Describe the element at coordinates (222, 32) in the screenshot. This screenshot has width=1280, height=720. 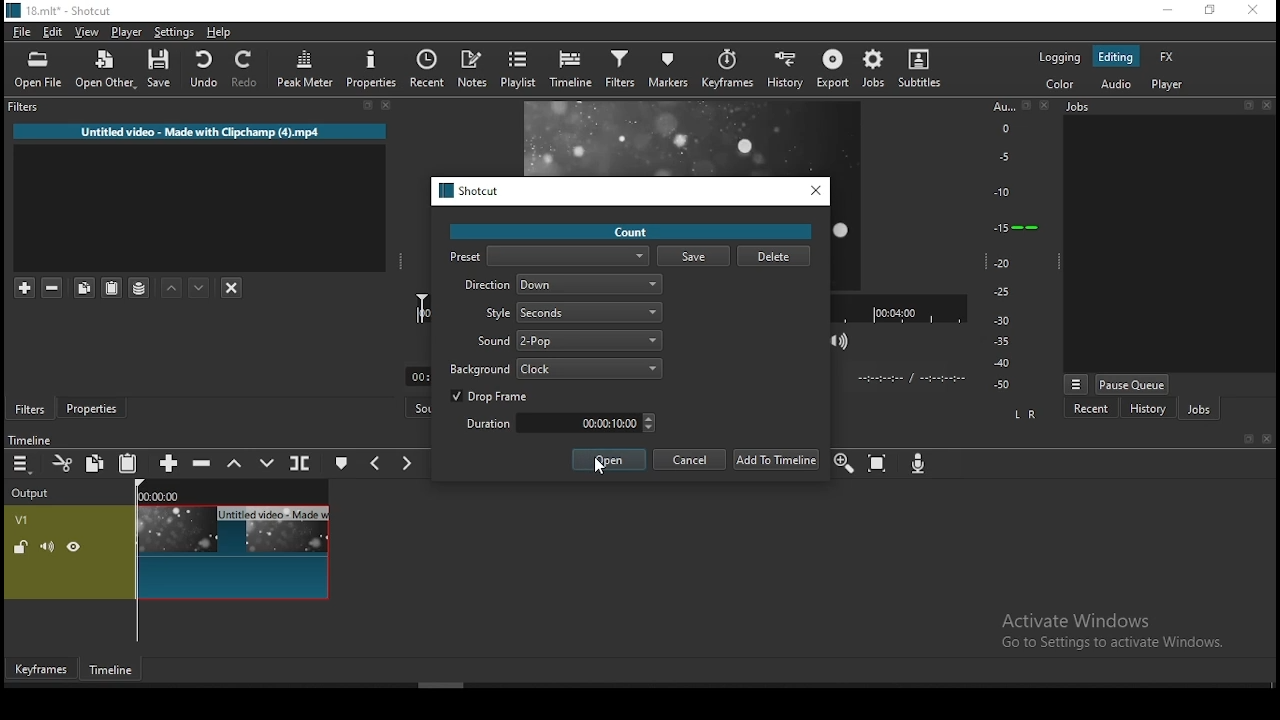
I see `help` at that location.